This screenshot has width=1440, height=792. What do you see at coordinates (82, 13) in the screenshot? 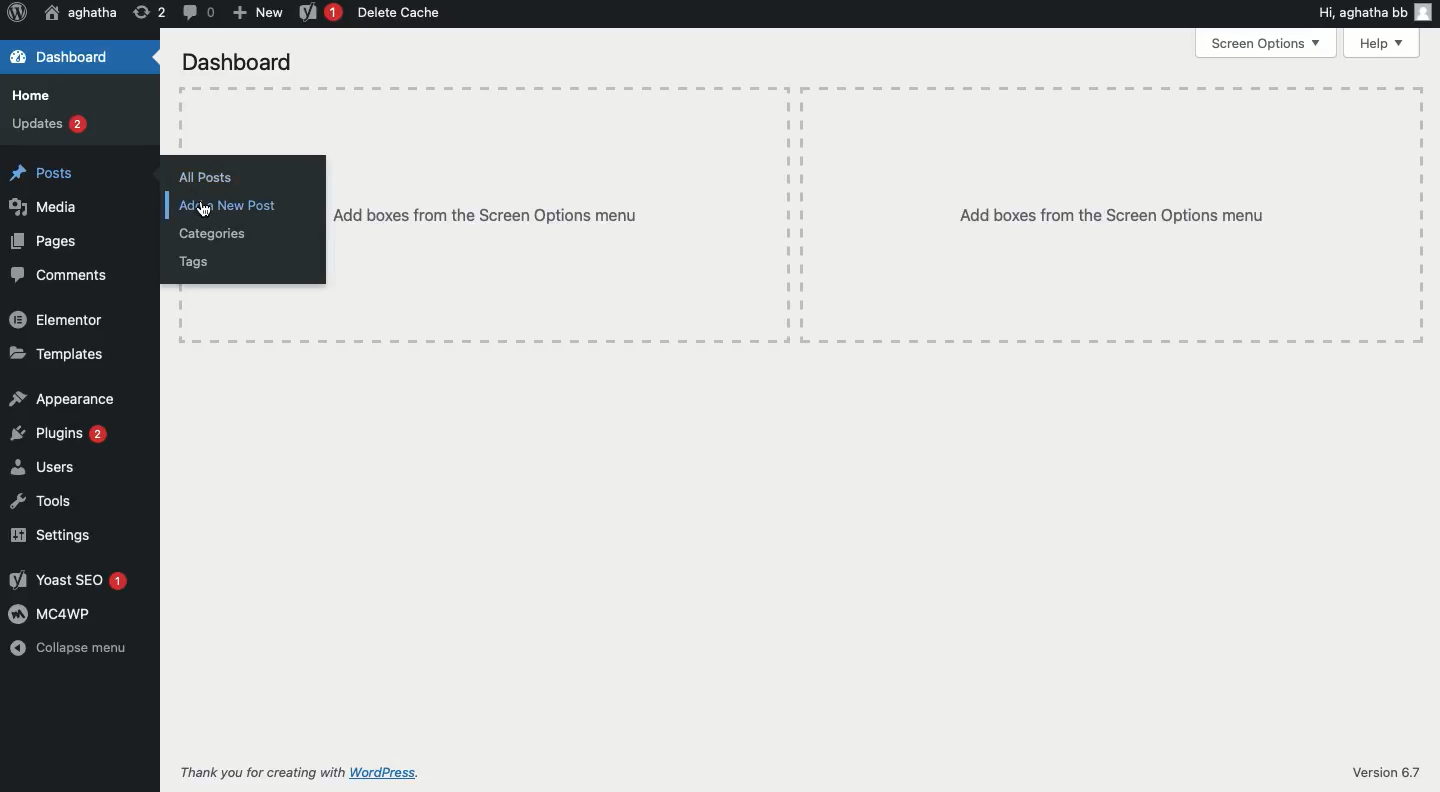
I see `‘aghatha` at bounding box center [82, 13].